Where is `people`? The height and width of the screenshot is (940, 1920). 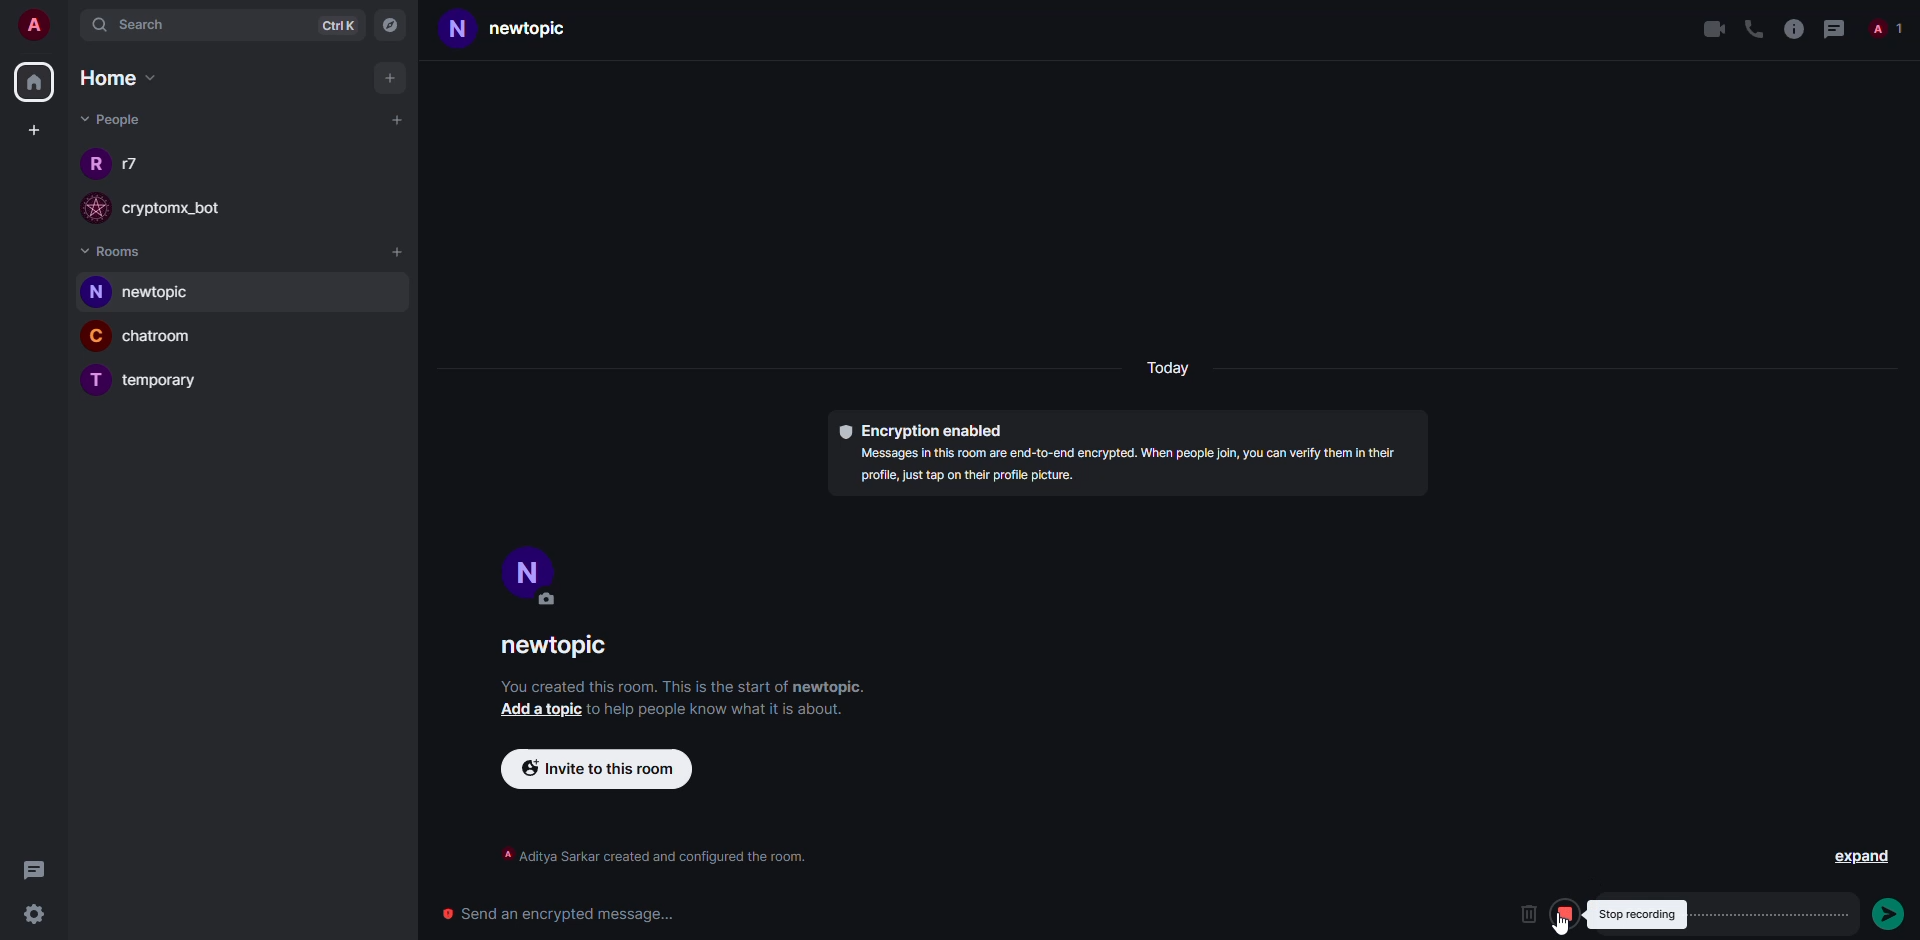
people is located at coordinates (1886, 28).